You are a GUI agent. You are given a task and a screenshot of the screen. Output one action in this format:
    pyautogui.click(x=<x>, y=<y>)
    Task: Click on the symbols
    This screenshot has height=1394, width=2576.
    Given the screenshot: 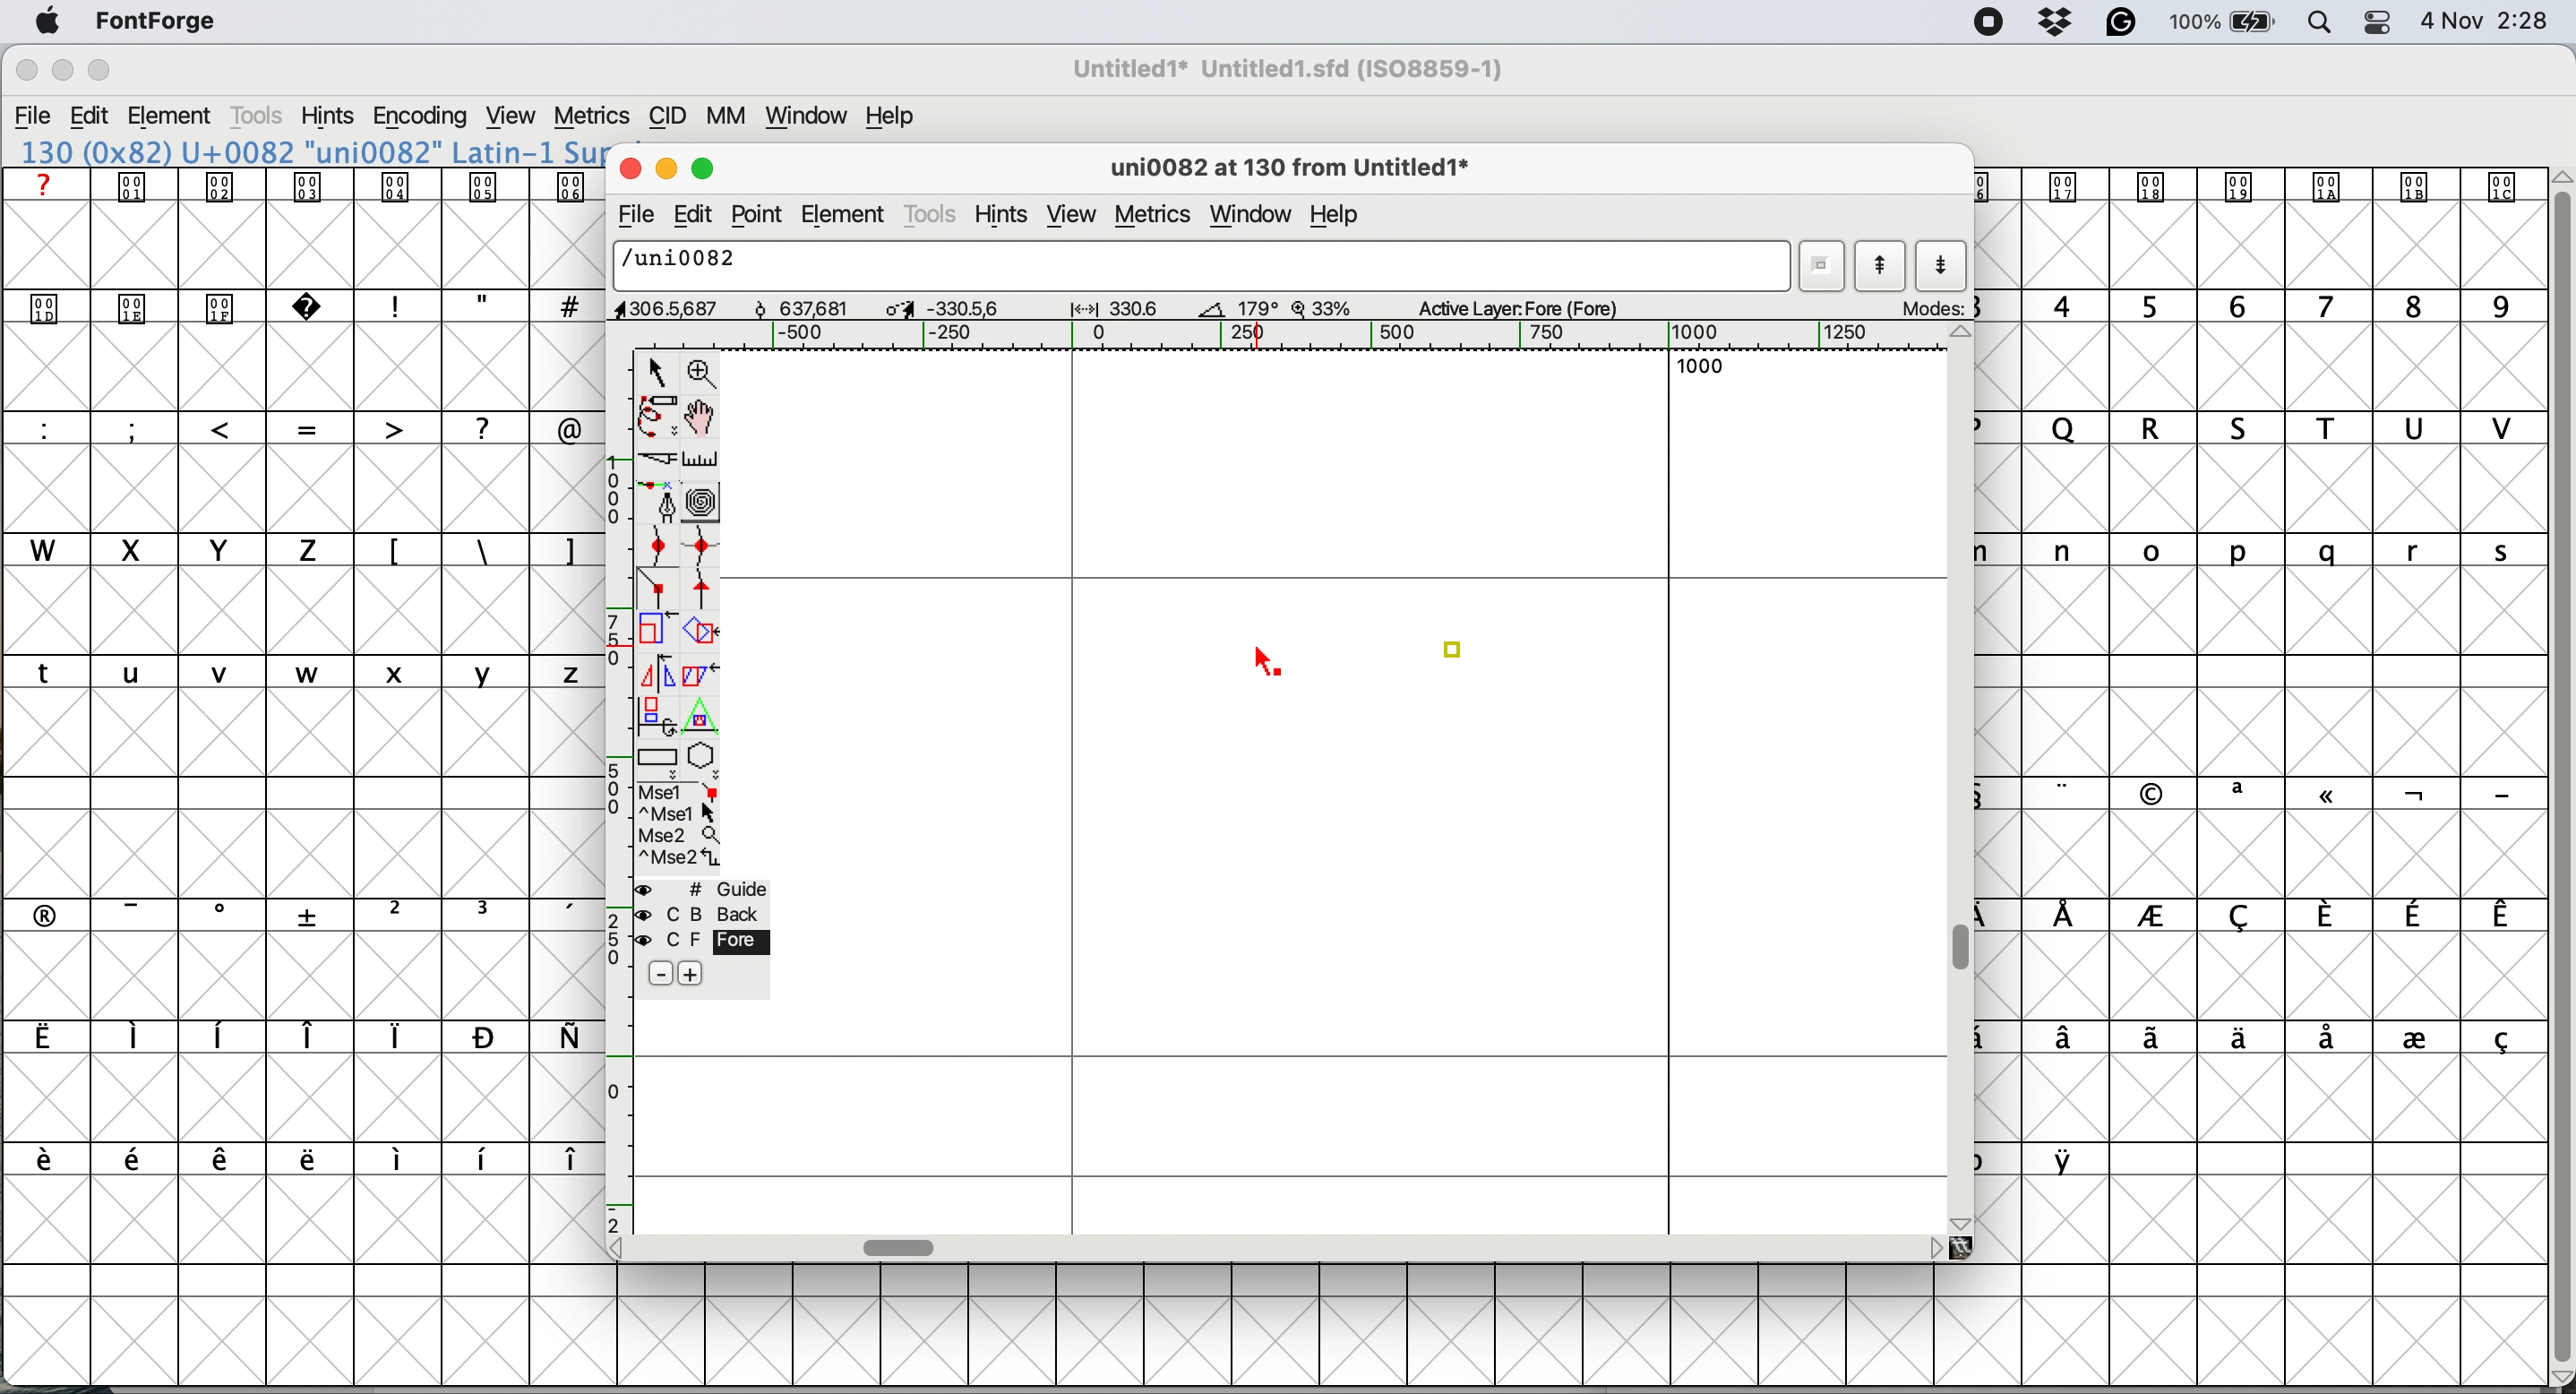 What is the action you would take?
    pyautogui.click(x=2274, y=1040)
    